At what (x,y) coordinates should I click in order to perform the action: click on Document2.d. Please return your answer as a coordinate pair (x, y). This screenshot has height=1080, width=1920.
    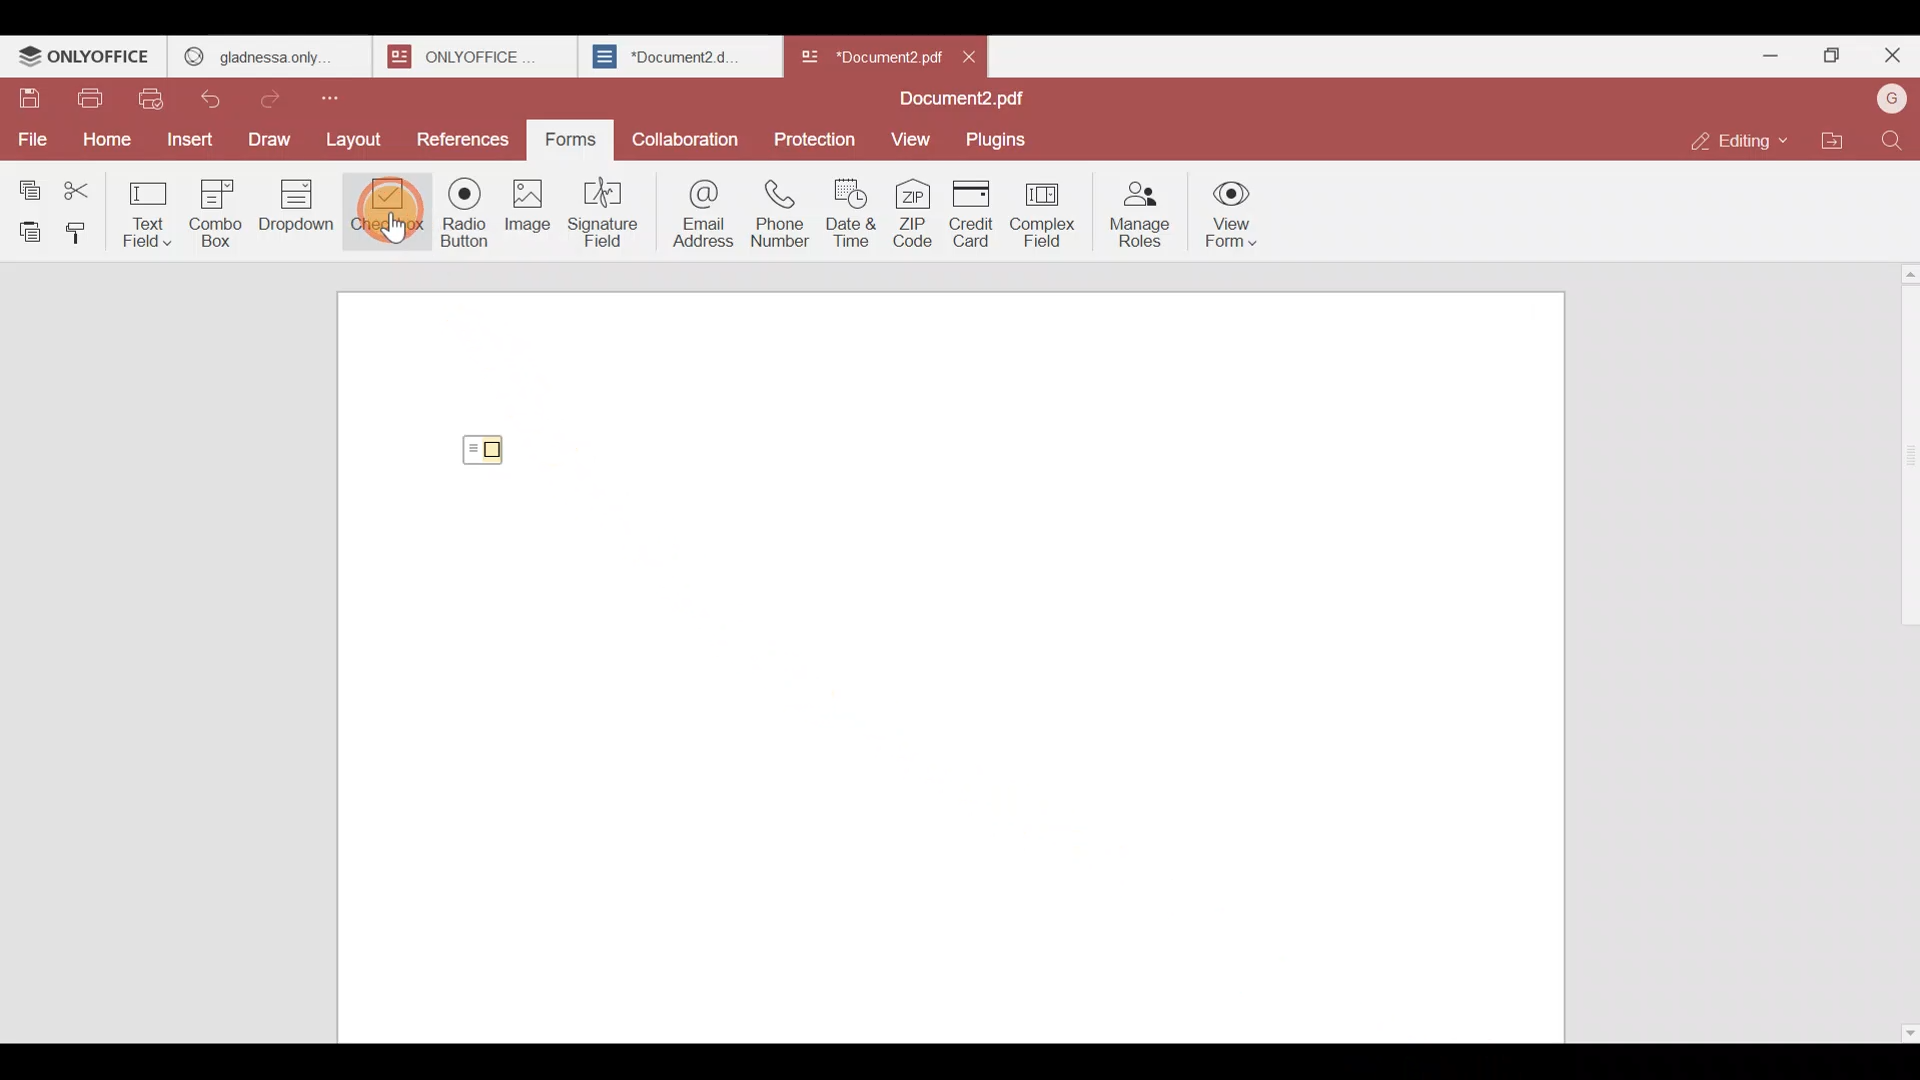
    Looking at the image, I should click on (679, 62).